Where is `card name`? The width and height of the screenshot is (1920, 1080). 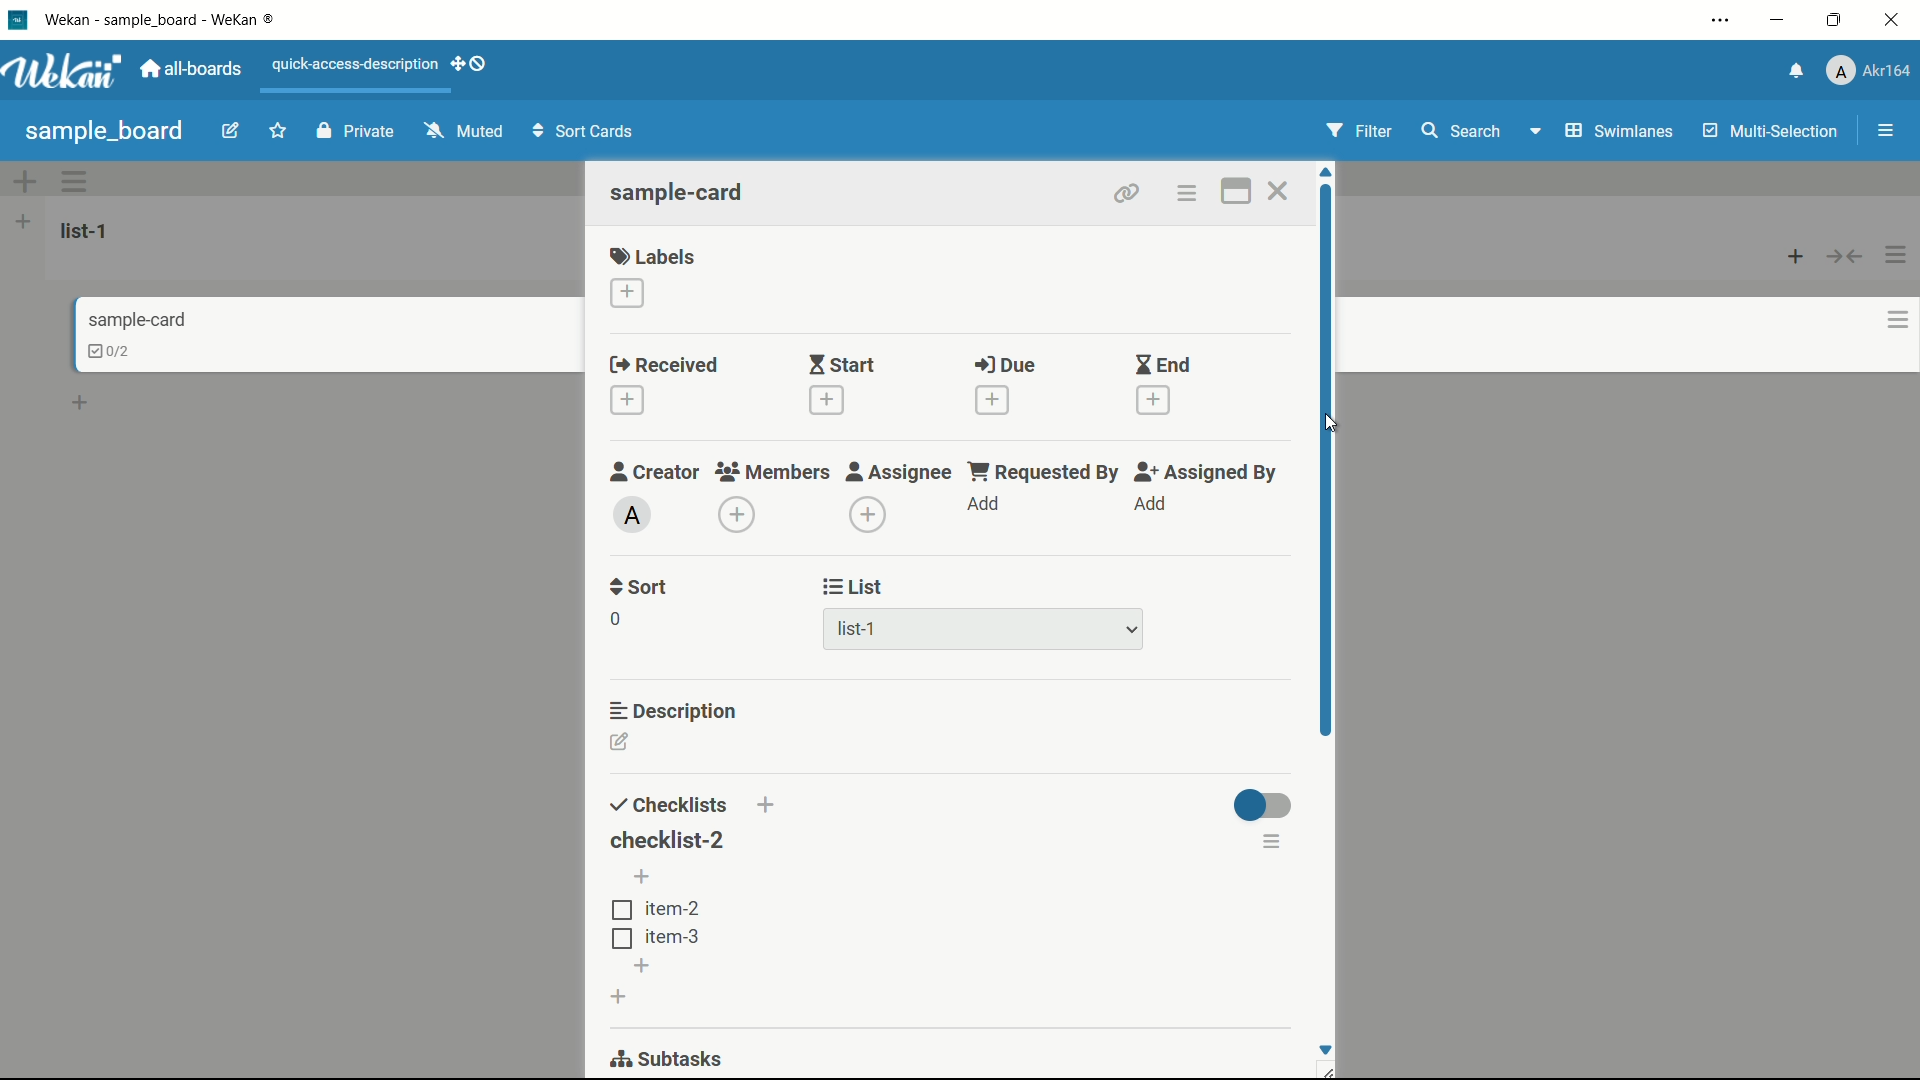 card name is located at coordinates (681, 194).